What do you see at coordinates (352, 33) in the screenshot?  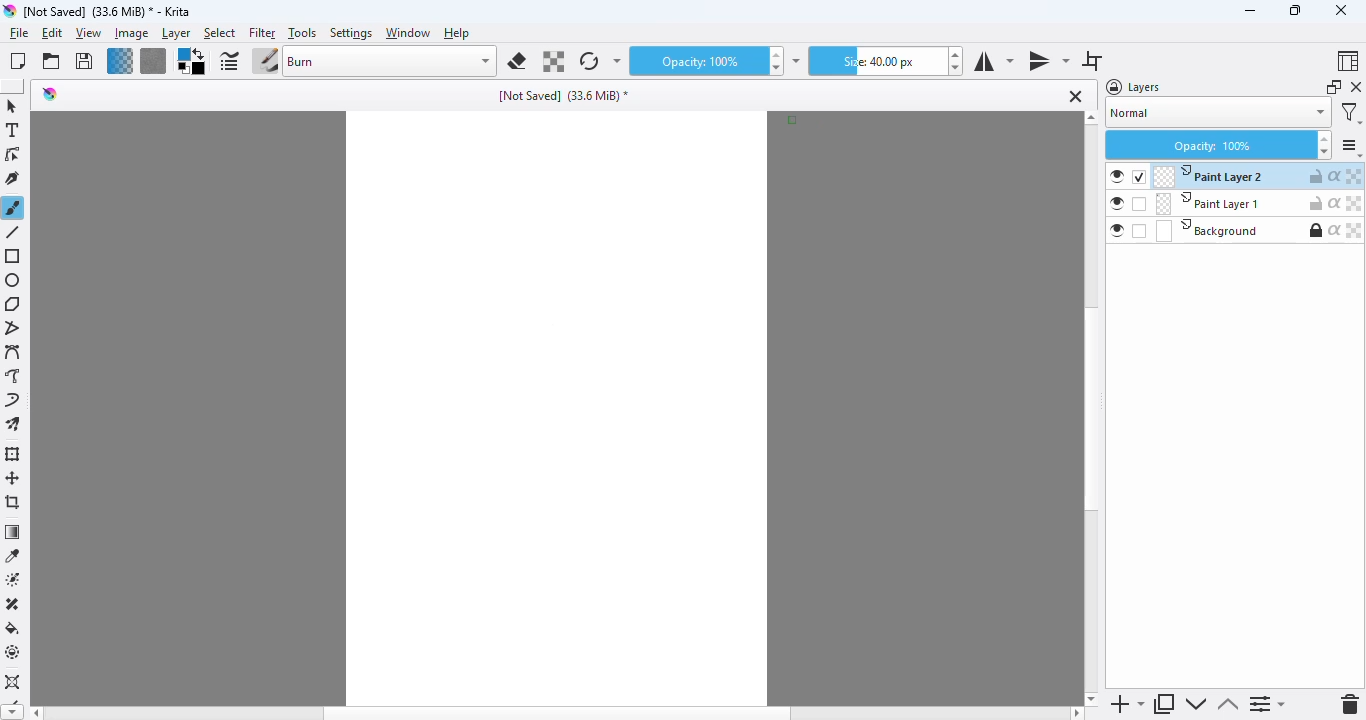 I see `settings` at bounding box center [352, 33].